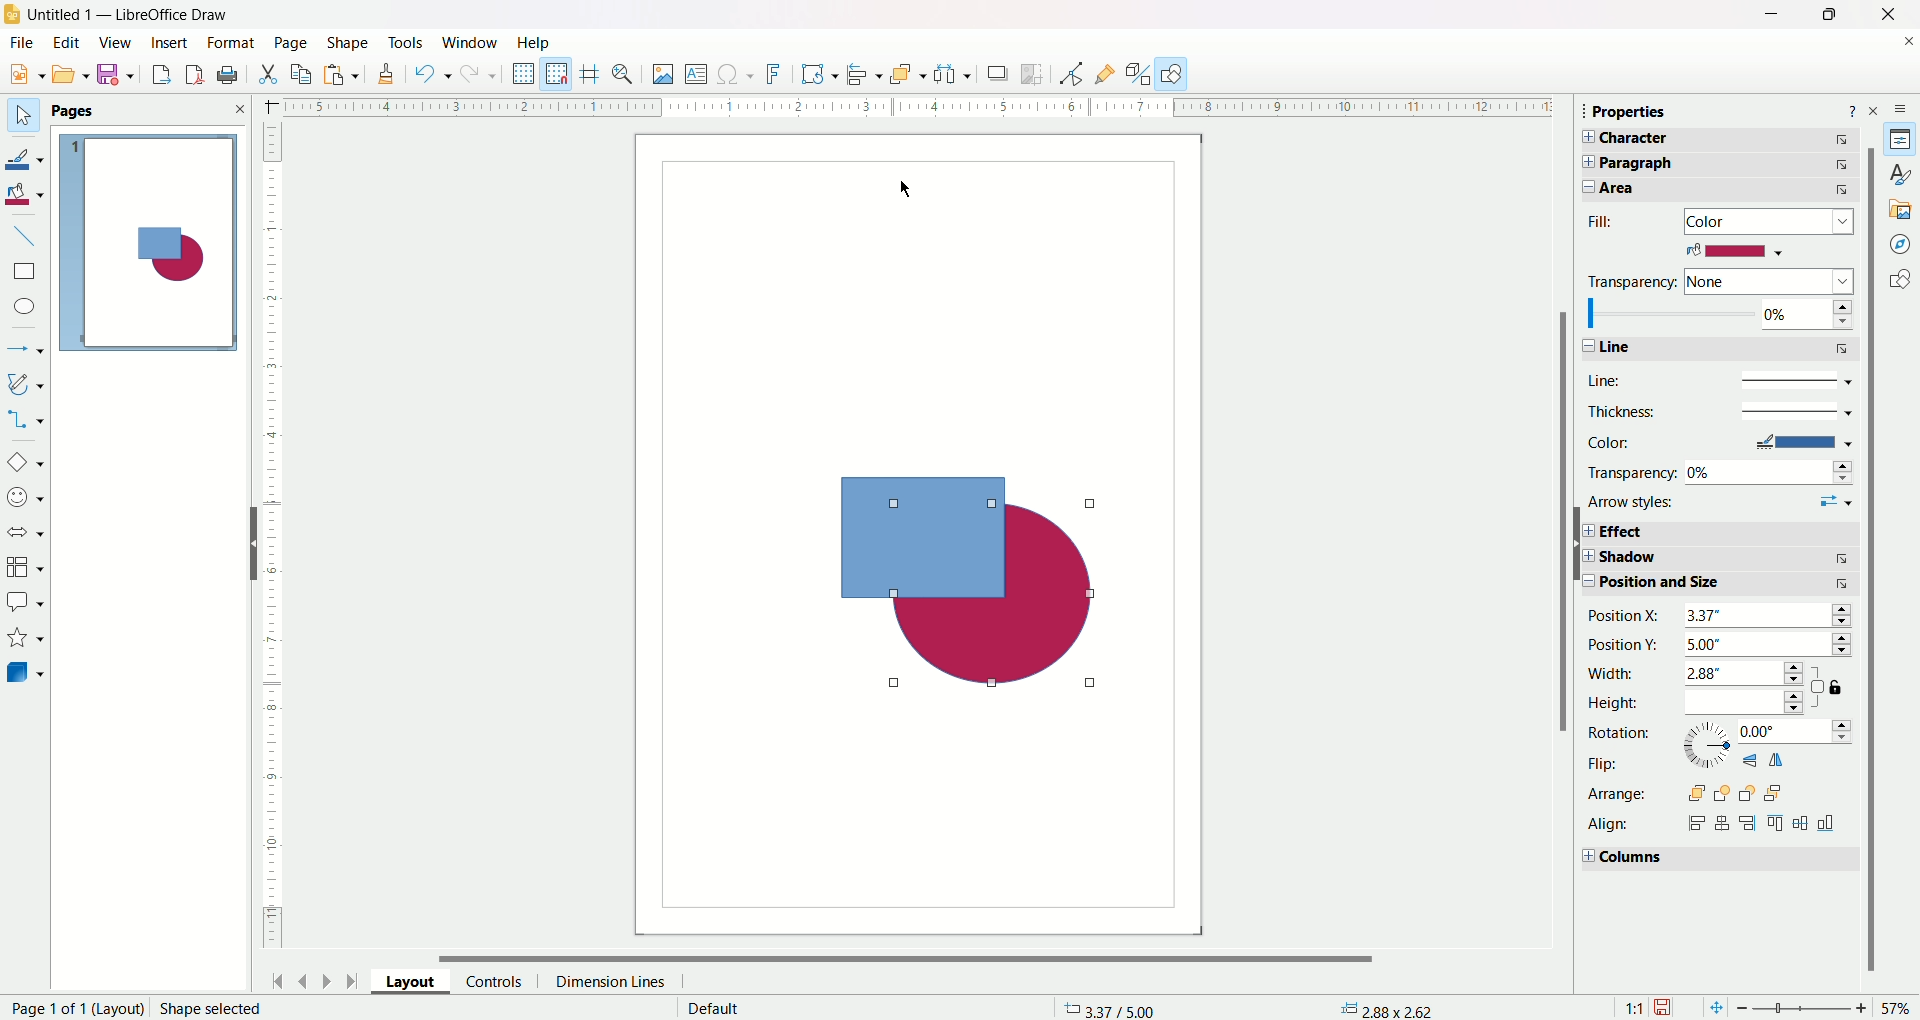 Image resolution: width=1920 pixels, height=1020 pixels. Describe the element at coordinates (25, 601) in the screenshot. I see `callout` at that location.